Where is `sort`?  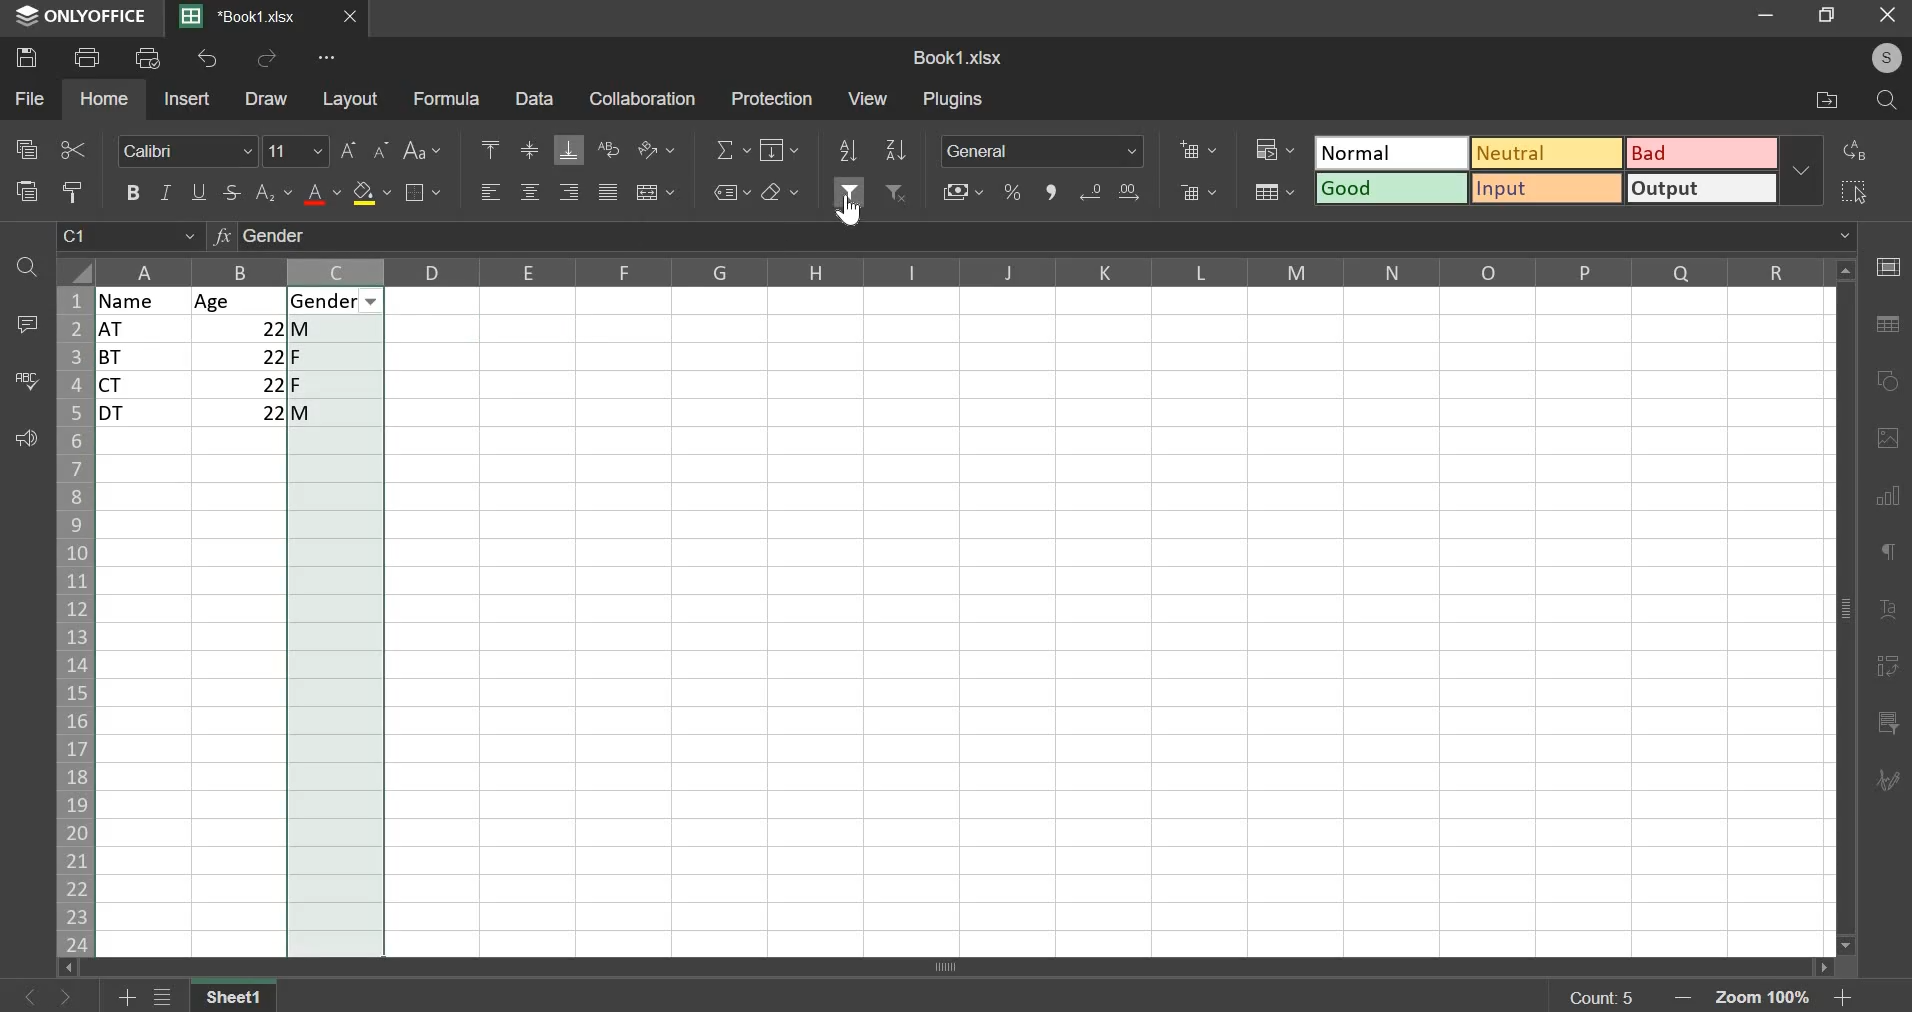
sort is located at coordinates (896, 149).